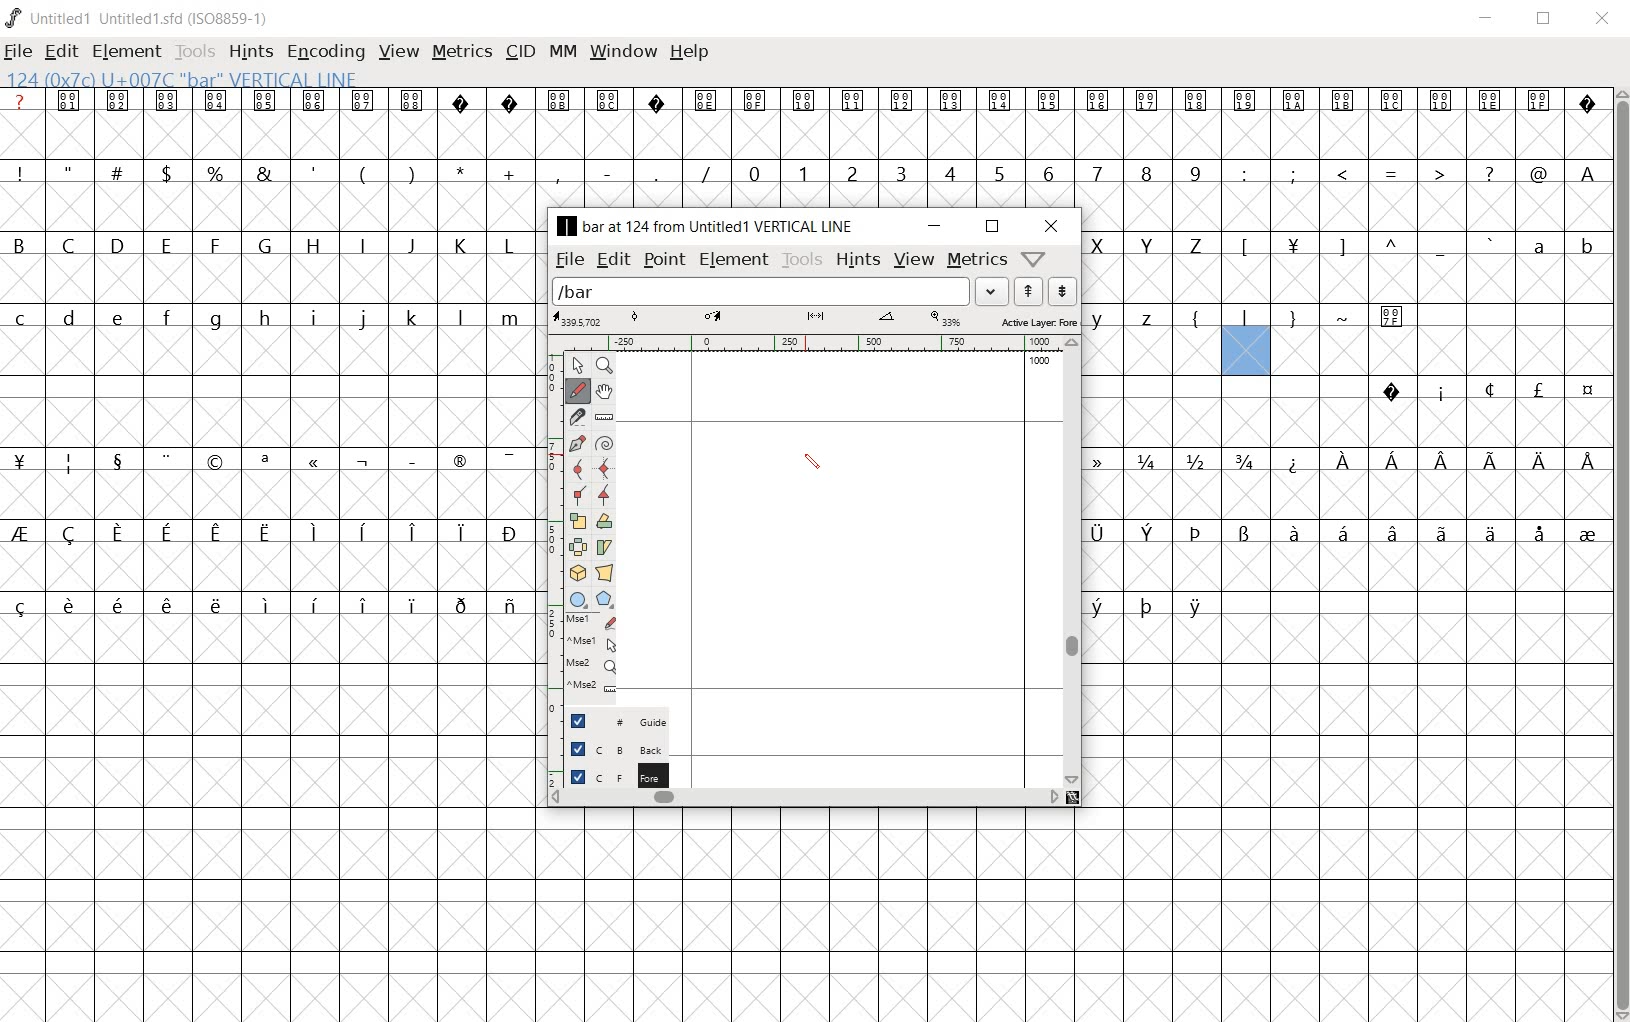 Image resolution: width=1630 pixels, height=1022 pixels. What do you see at coordinates (1257, 318) in the screenshot?
I see `letters and symbols` at bounding box center [1257, 318].